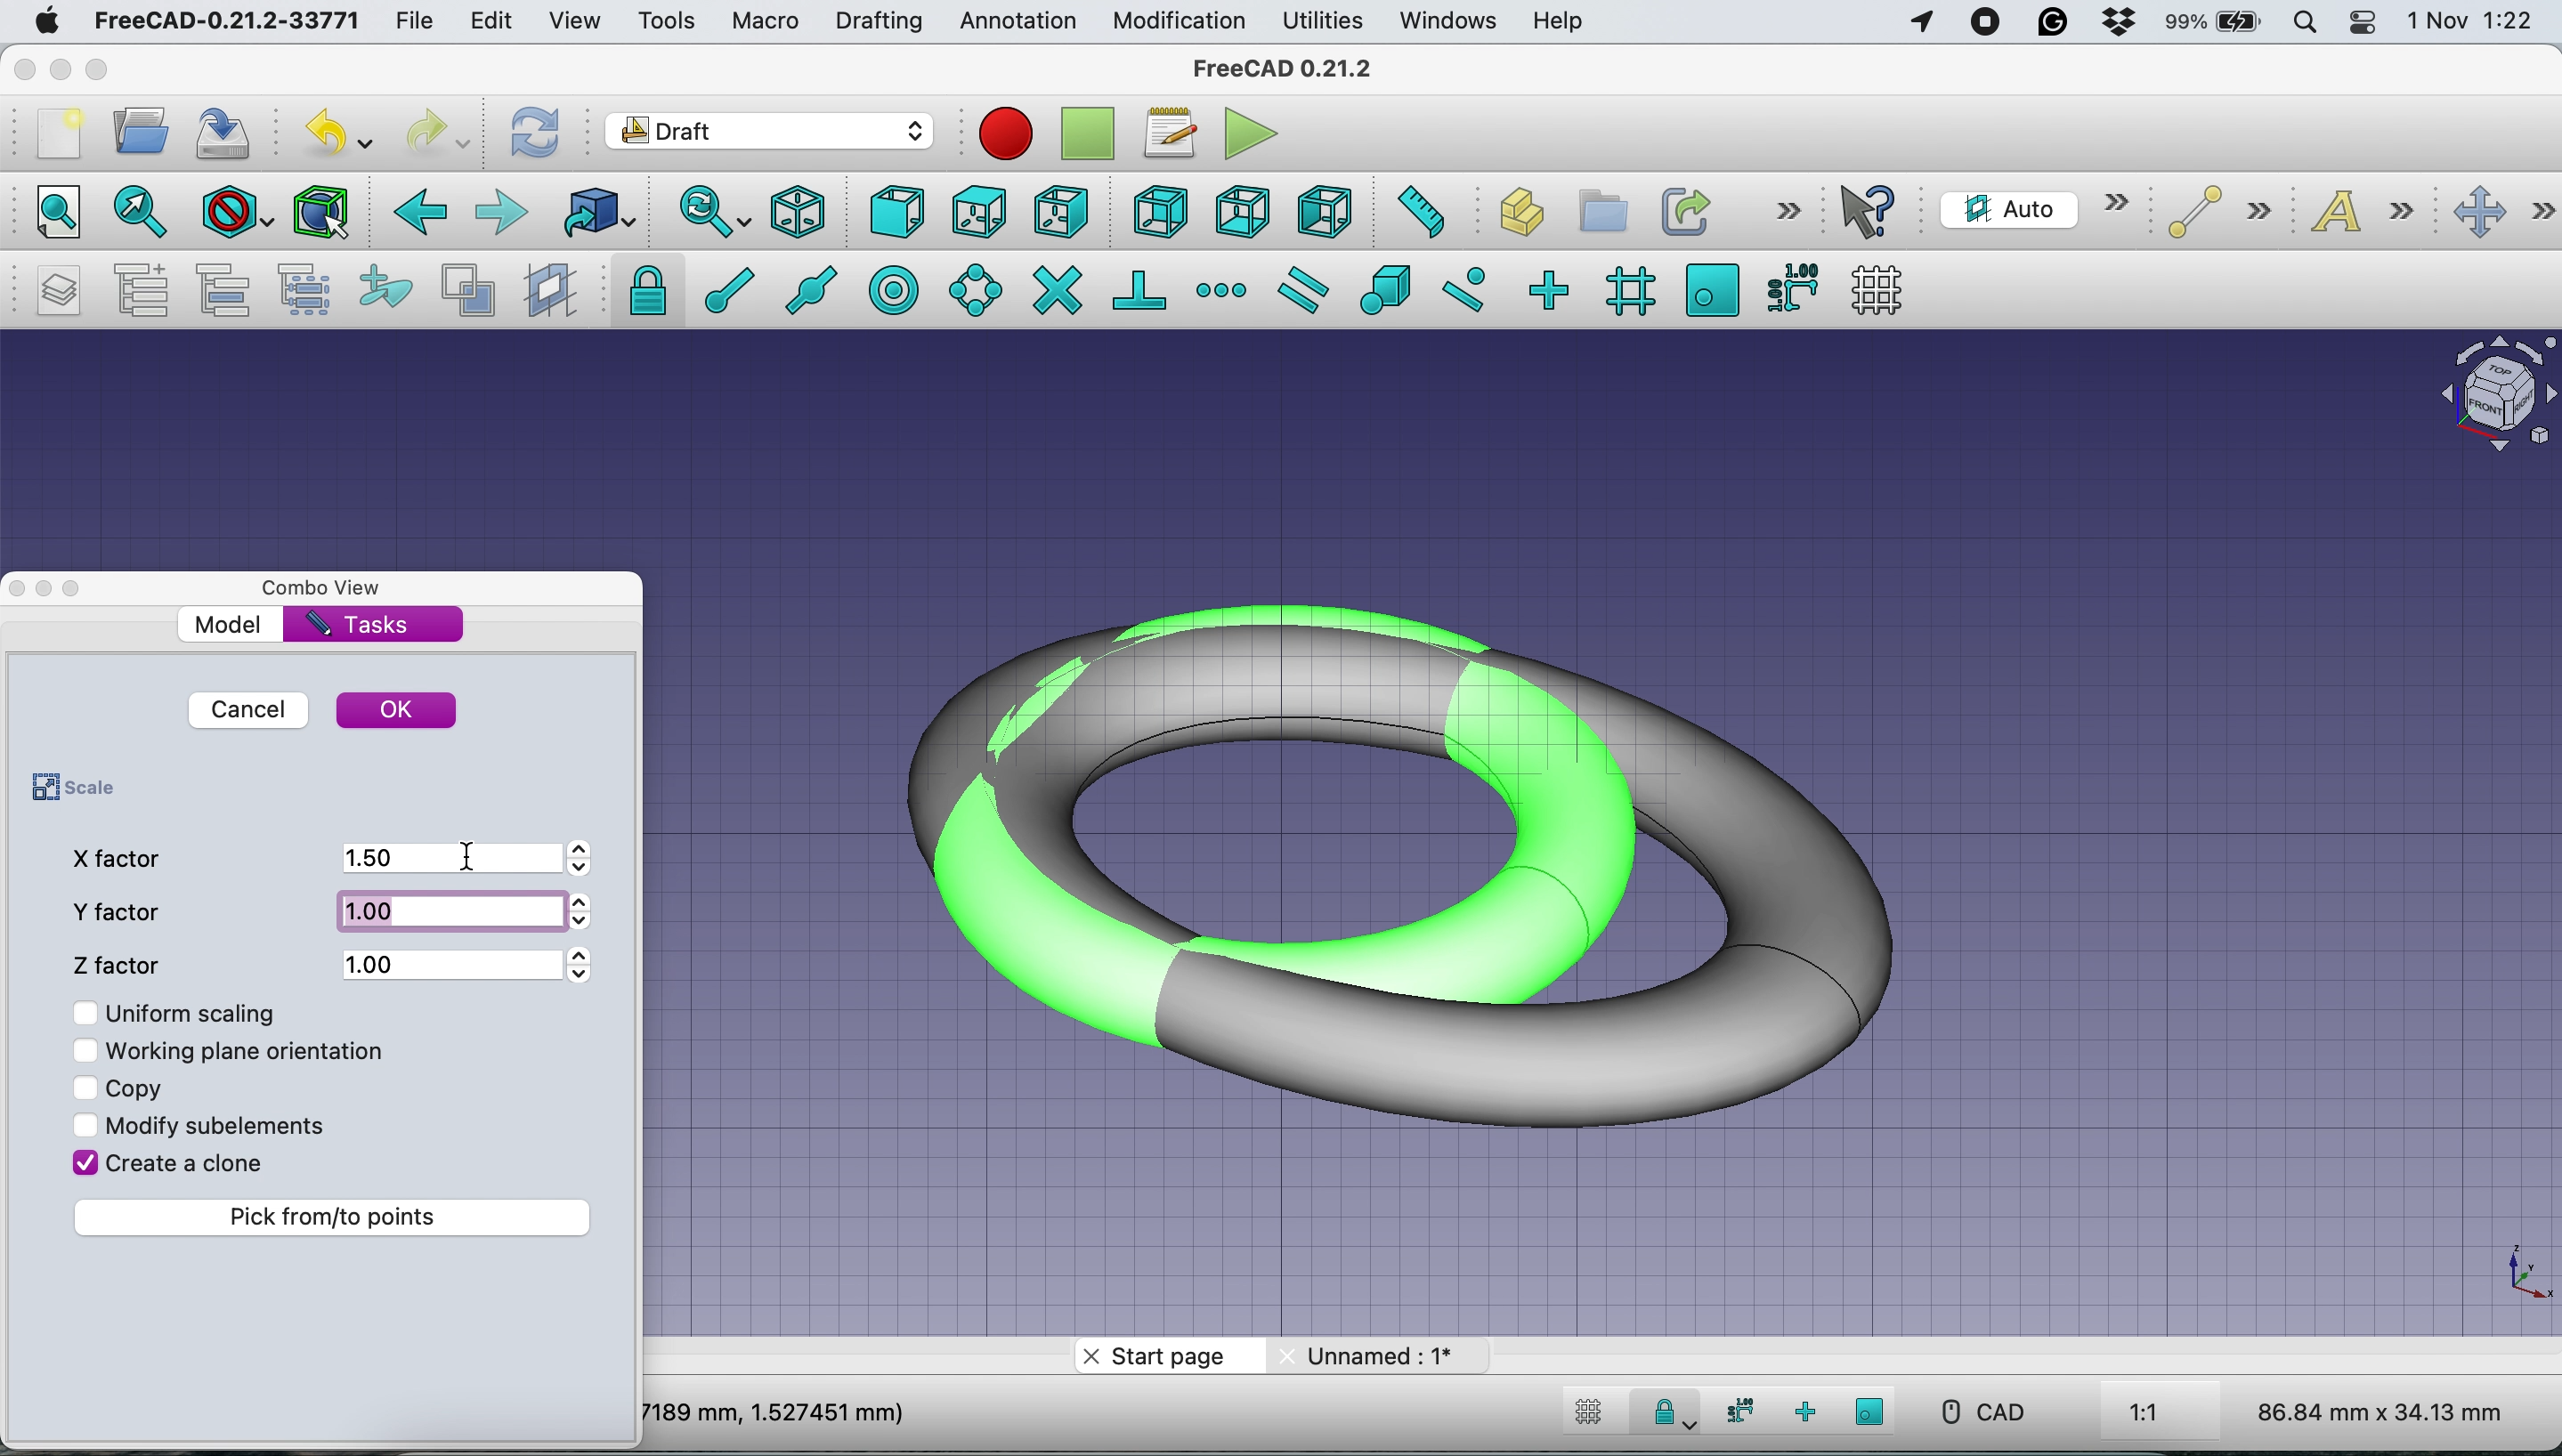 The height and width of the screenshot is (1456, 2562). What do you see at coordinates (1056, 290) in the screenshot?
I see `snap intersection` at bounding box center [1056, 290].